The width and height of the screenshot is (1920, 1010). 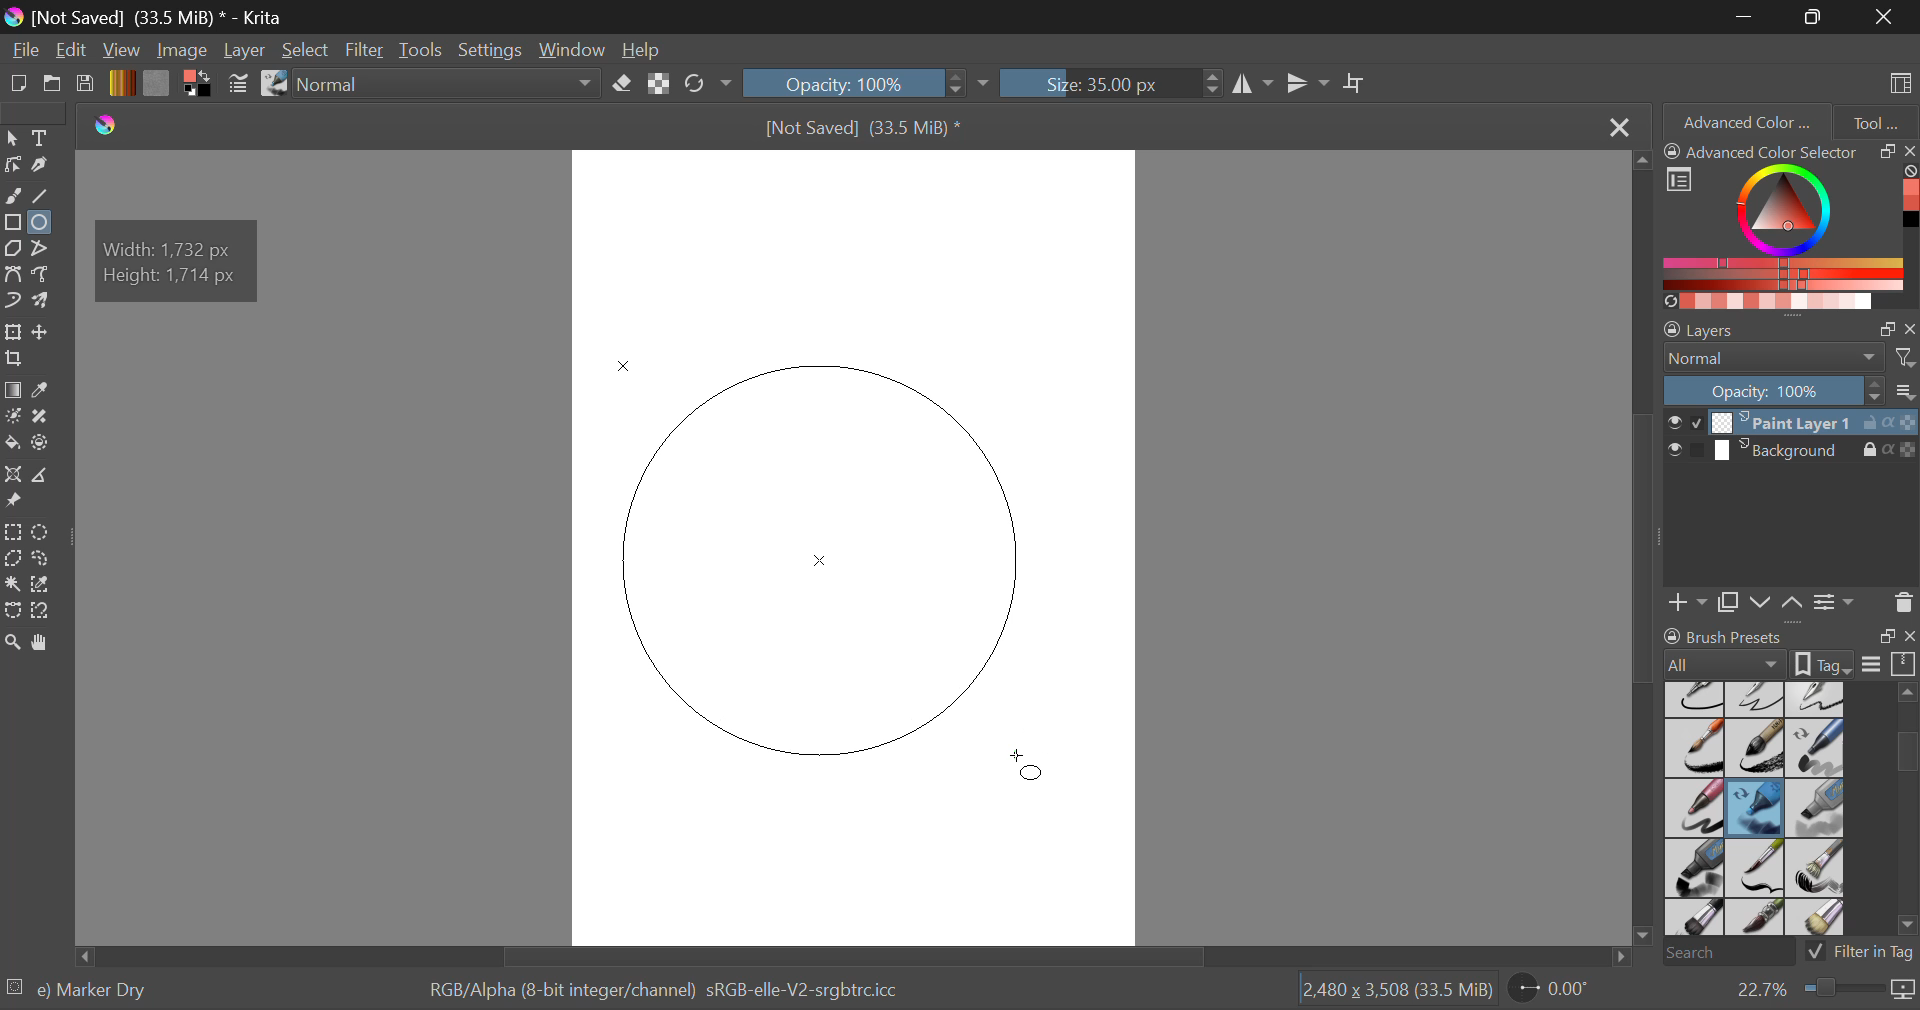 I want to click on Shape Dimensions, so click(x=178, y=258).